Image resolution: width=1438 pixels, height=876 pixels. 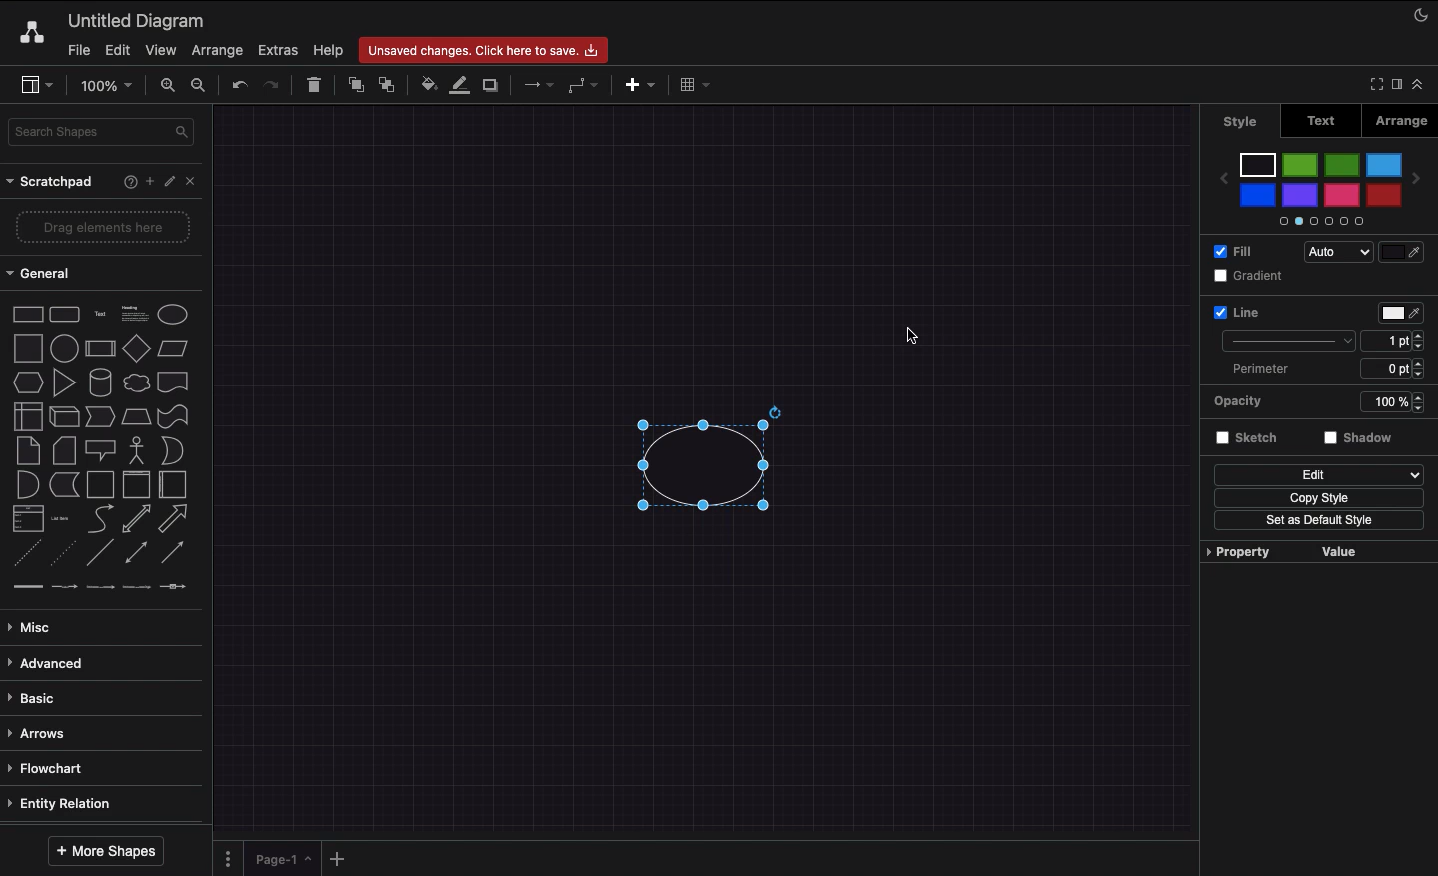 What do you see at coordinates (1250, 437) in the screenshot?
I see `Sketch` at bounding box center [1250, 437].